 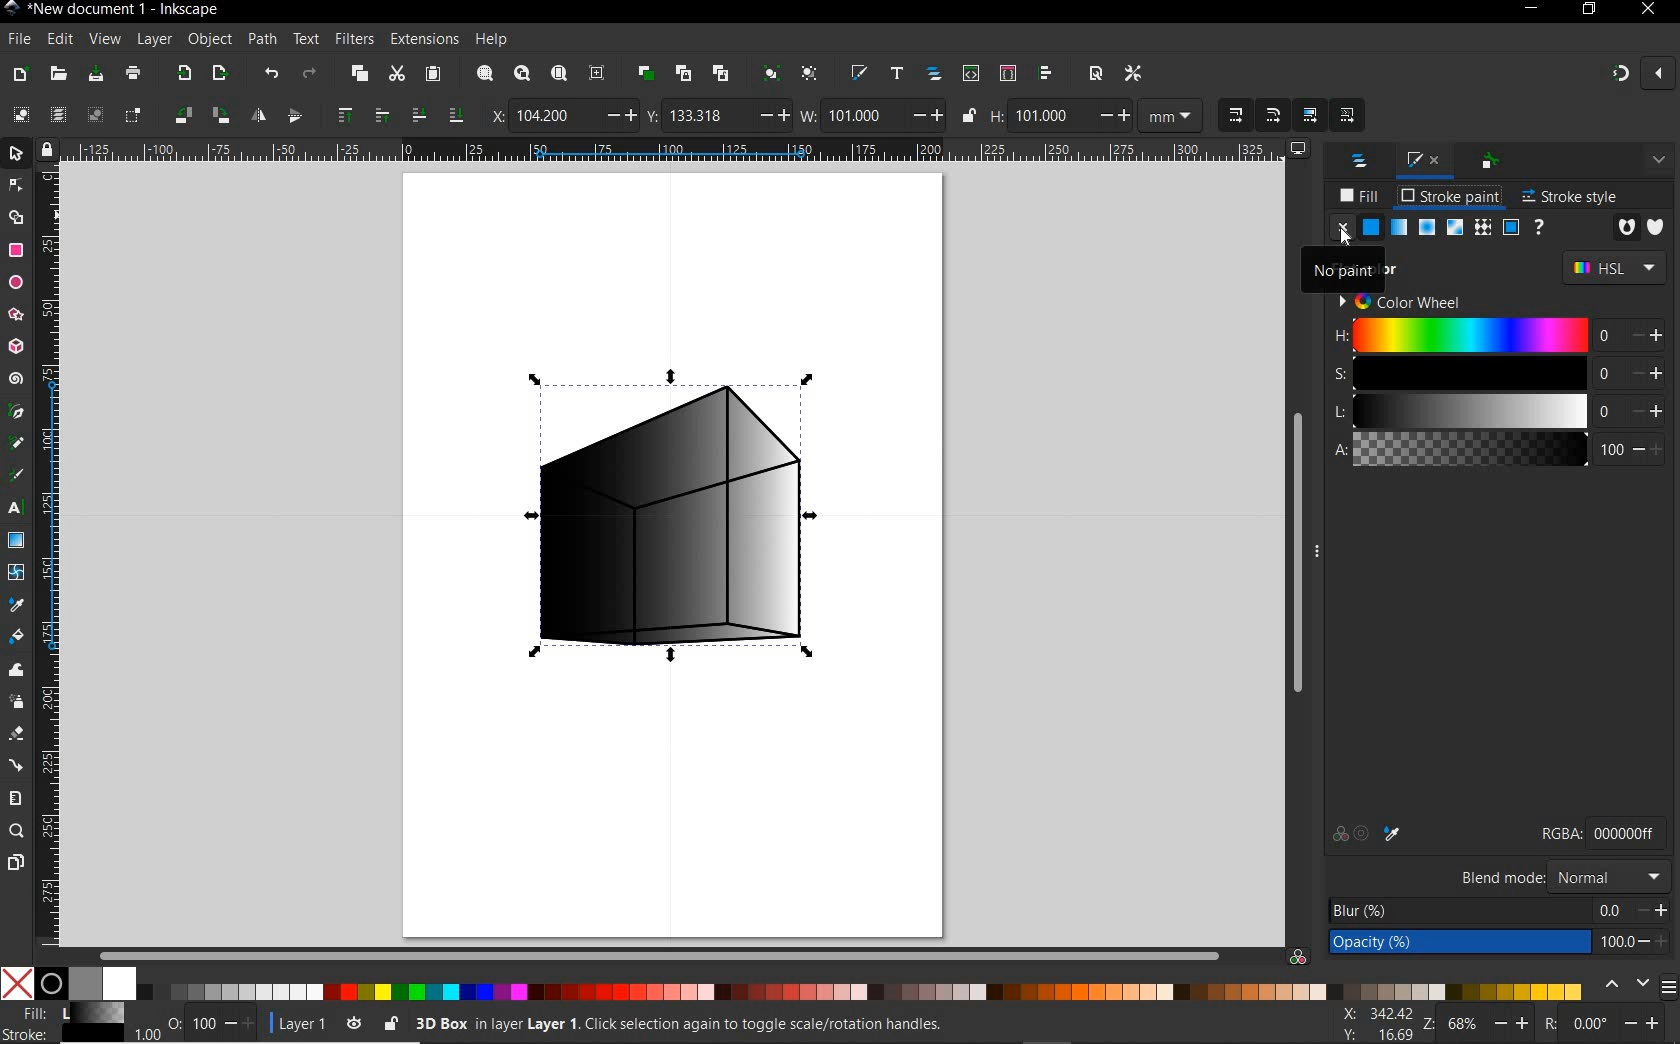 I want to click on BLUR & OPACITY, so click(x=1460, y=927).